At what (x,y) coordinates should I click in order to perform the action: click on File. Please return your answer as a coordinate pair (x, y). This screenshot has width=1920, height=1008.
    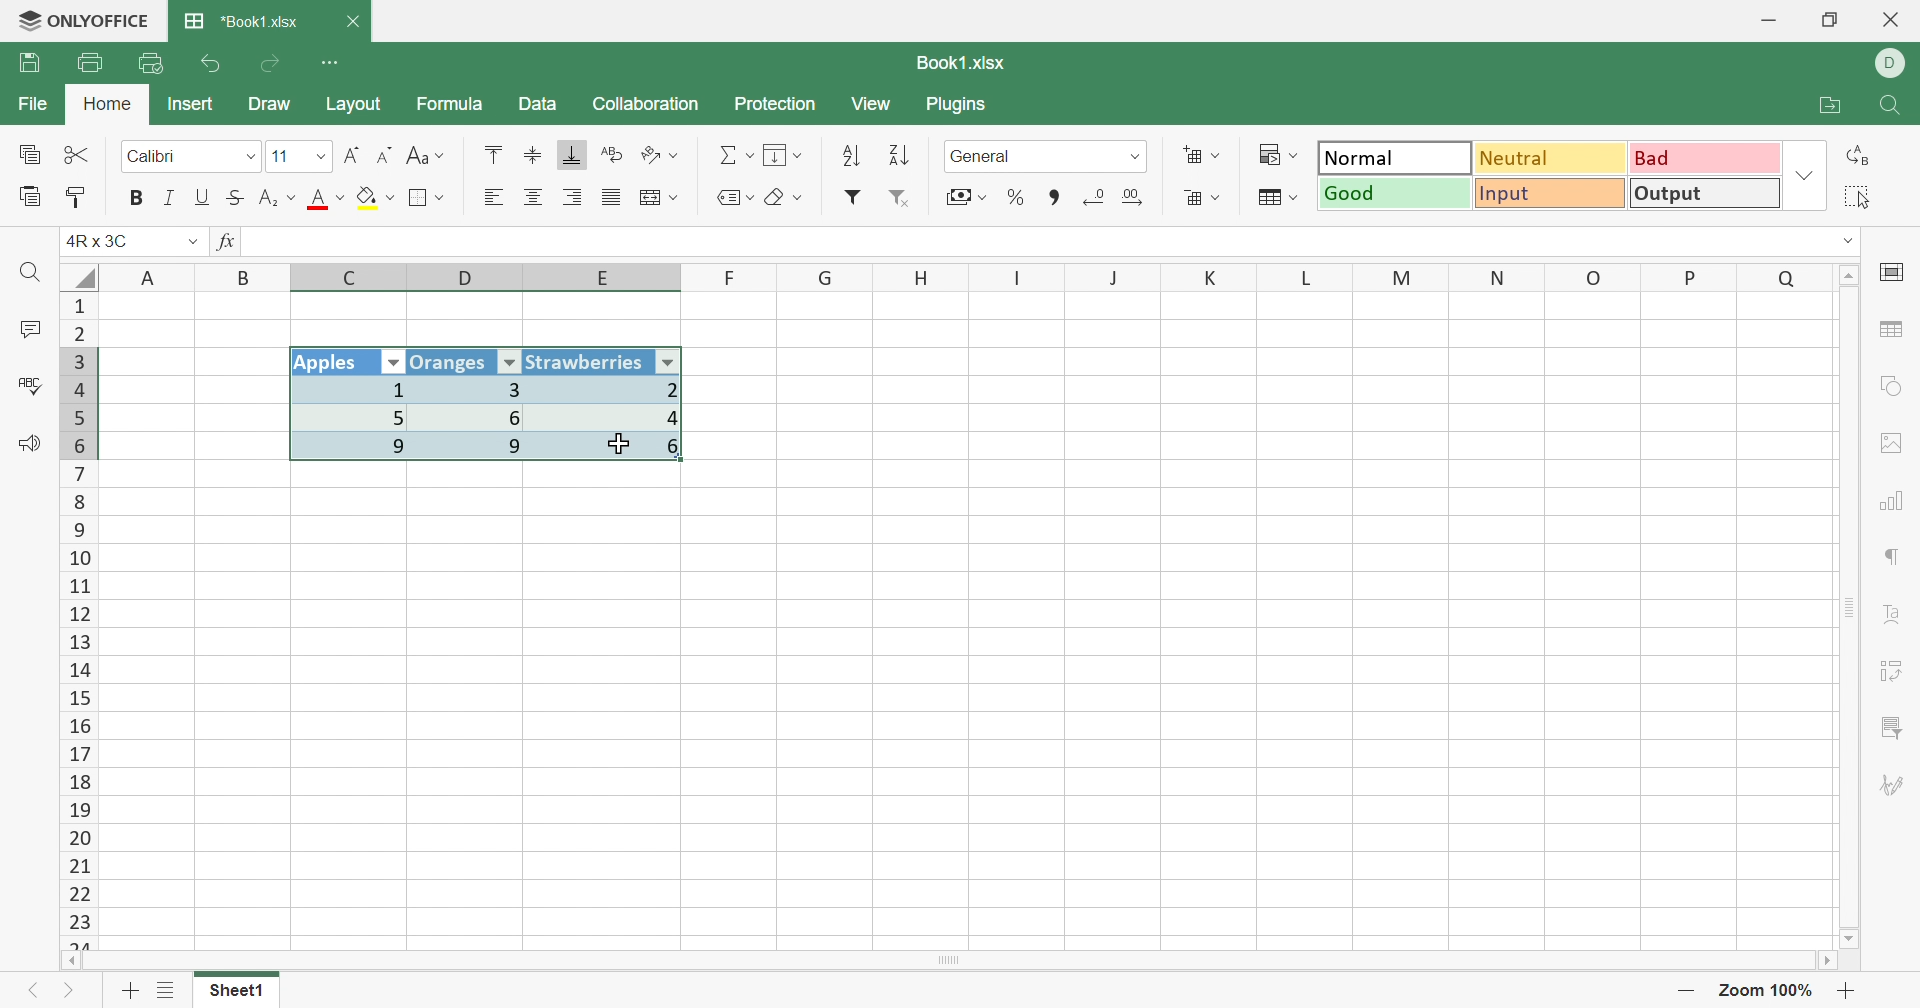
    Looking at the image, I should click on (28, 105).